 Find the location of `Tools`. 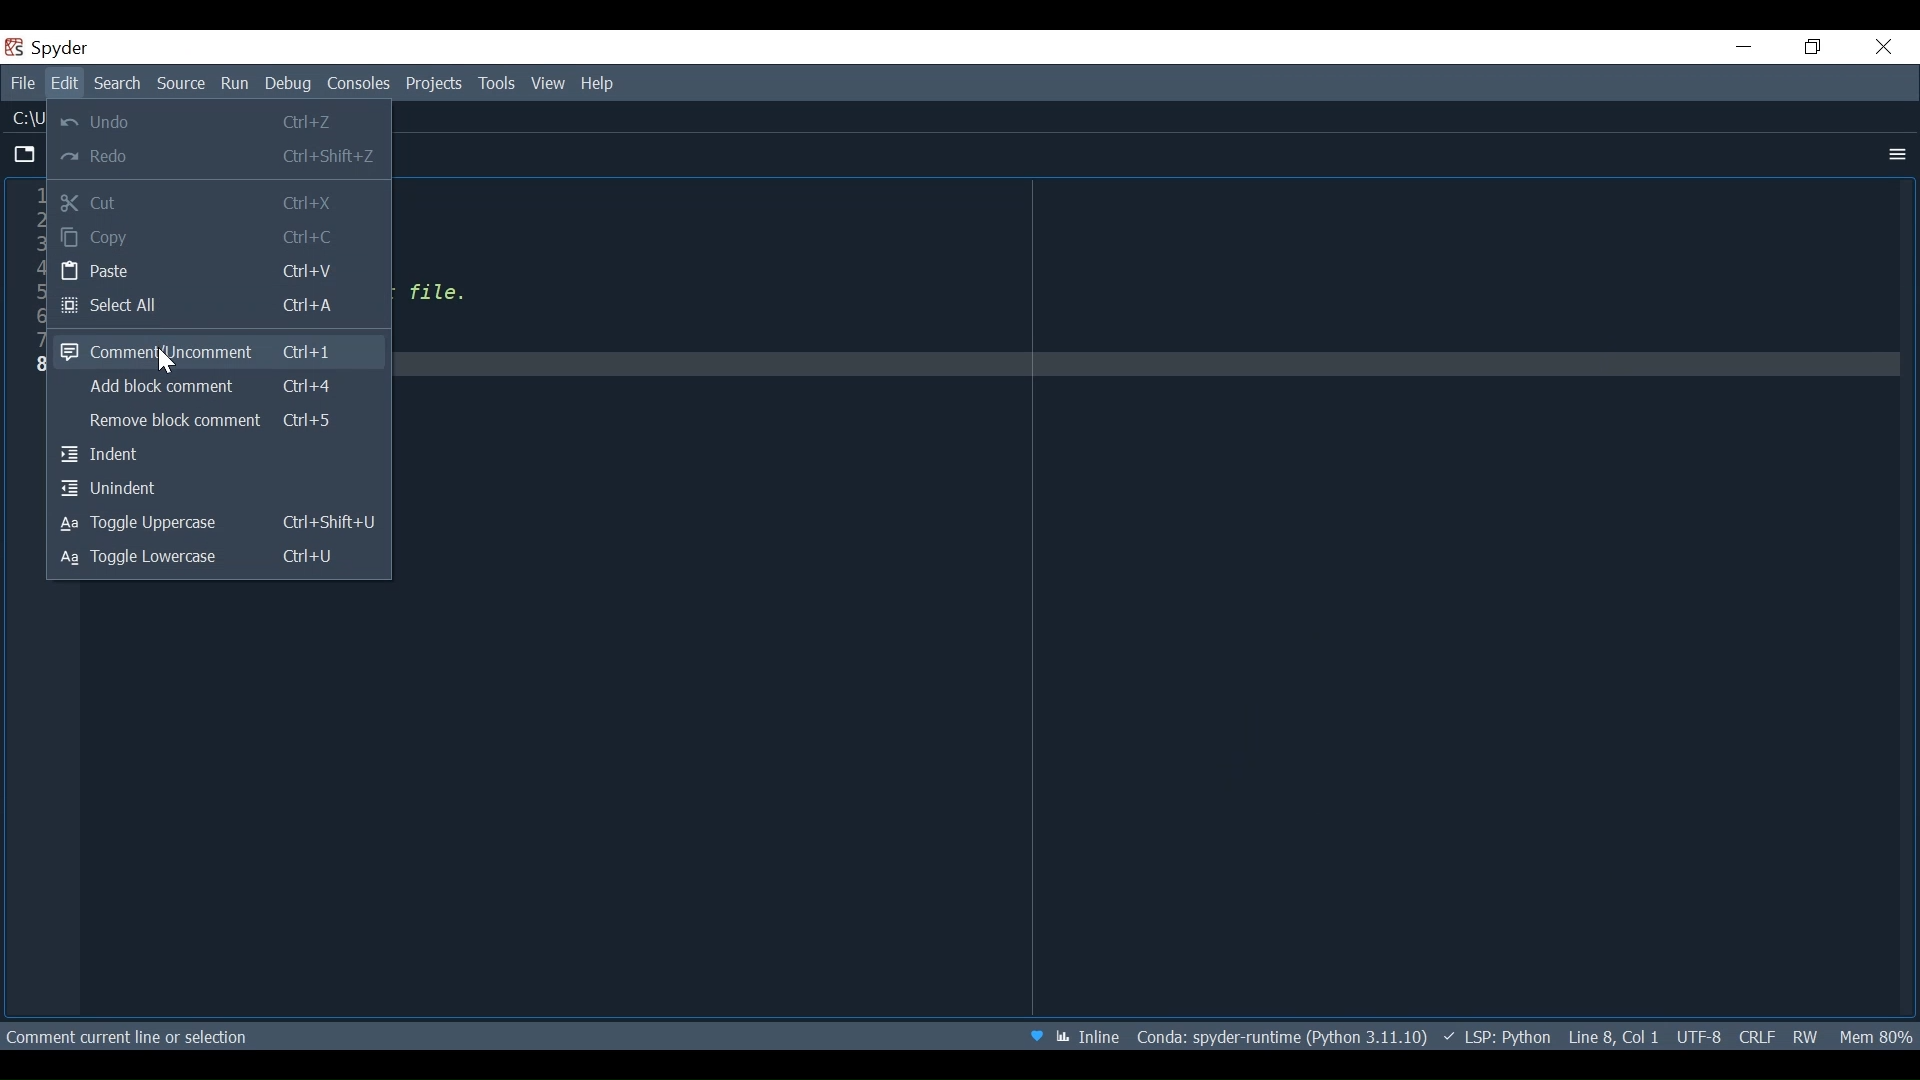

Tools is located at coordinates (497, 84).